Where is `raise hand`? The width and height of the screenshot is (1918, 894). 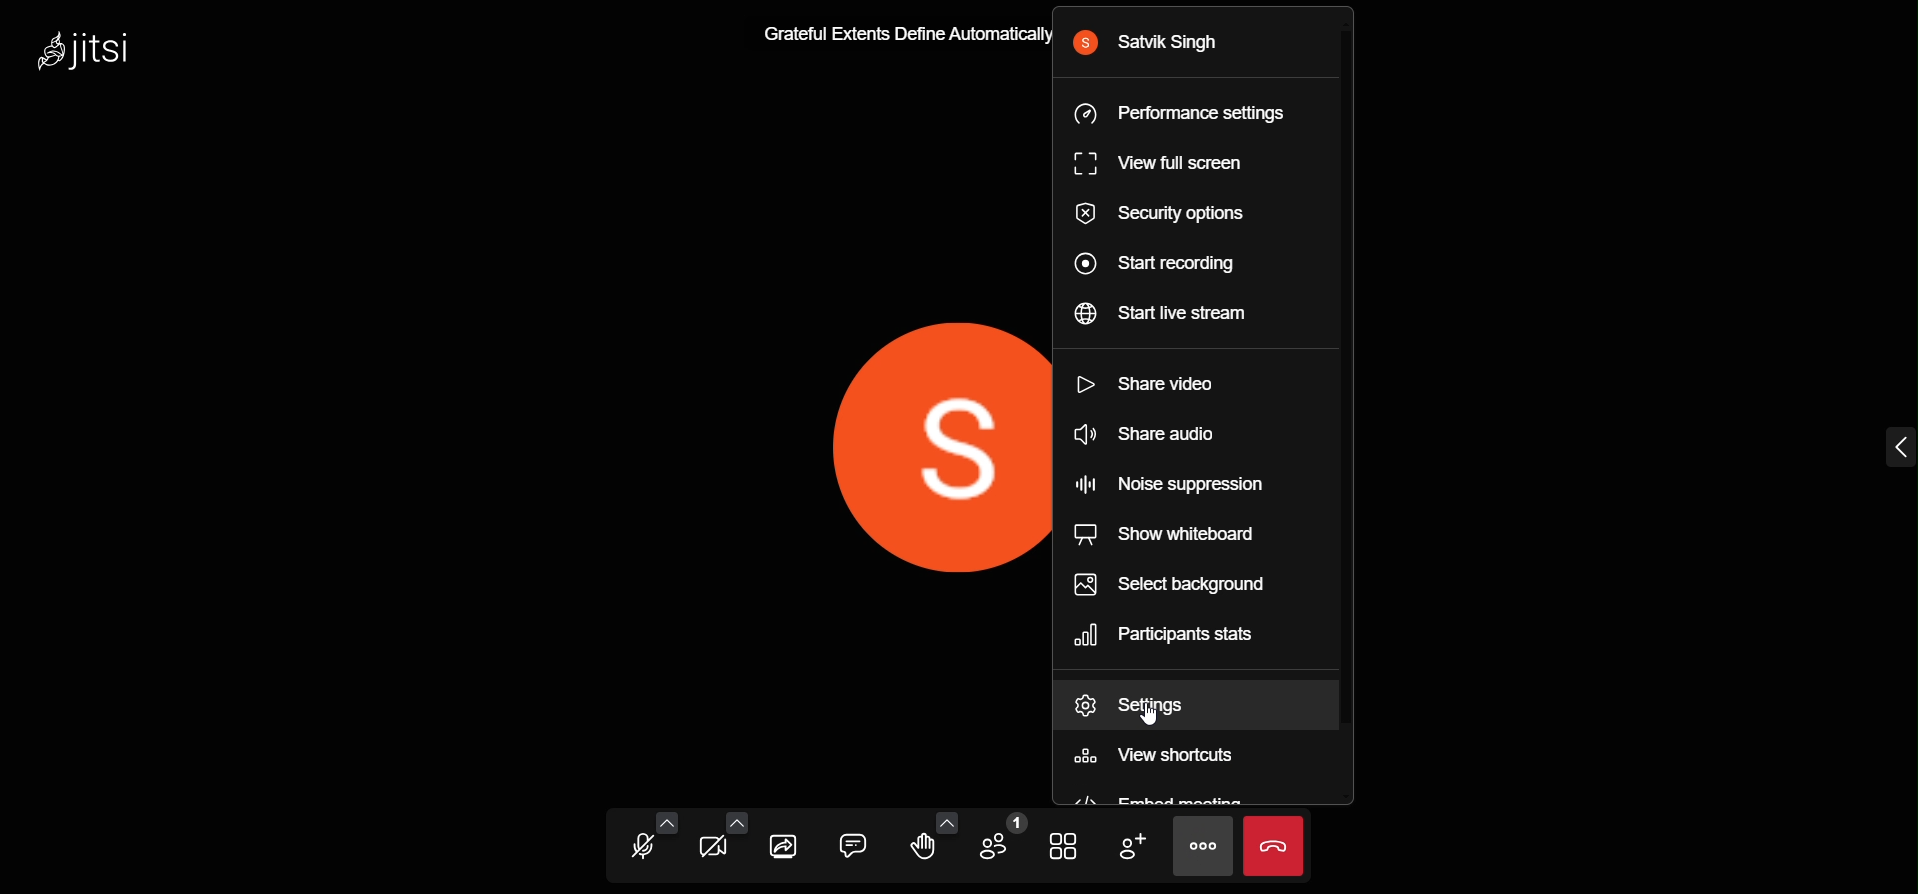 raise hand is located at coordinates (923, 849).